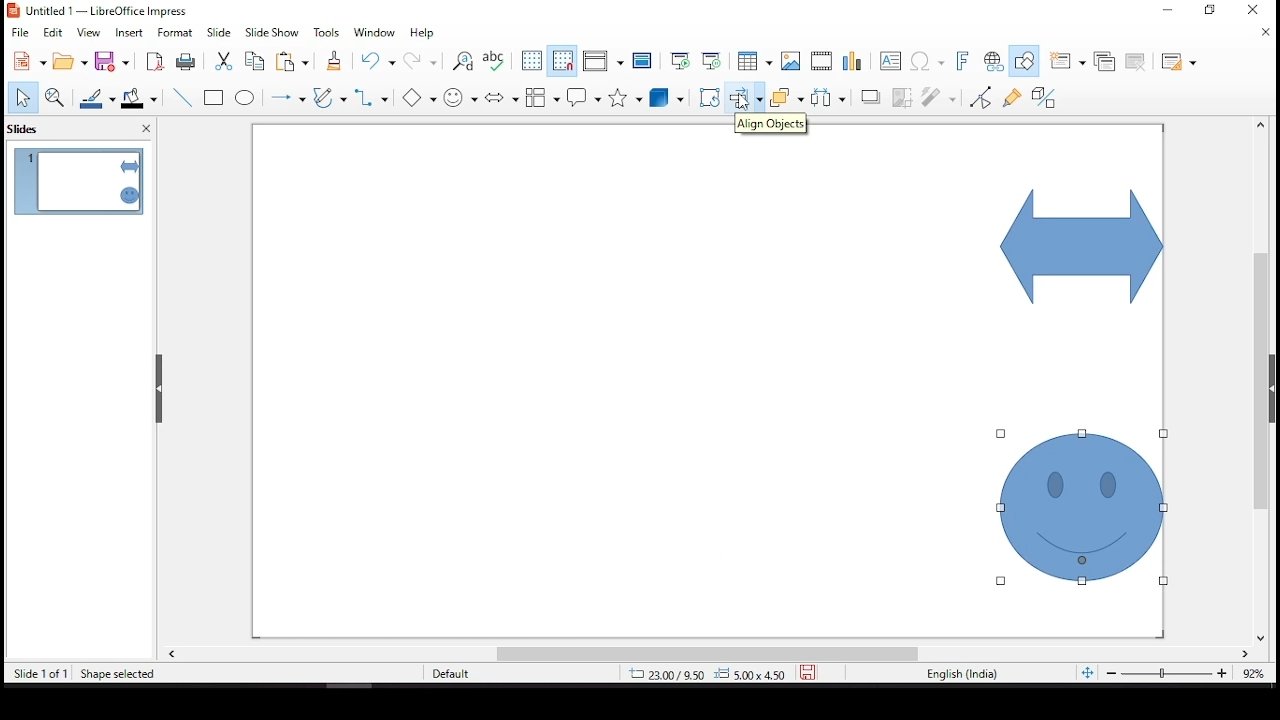 The image size is (1280, 720). Describe the element at coordinates (891, 62) in the screenshot. I see `text box` at that location.